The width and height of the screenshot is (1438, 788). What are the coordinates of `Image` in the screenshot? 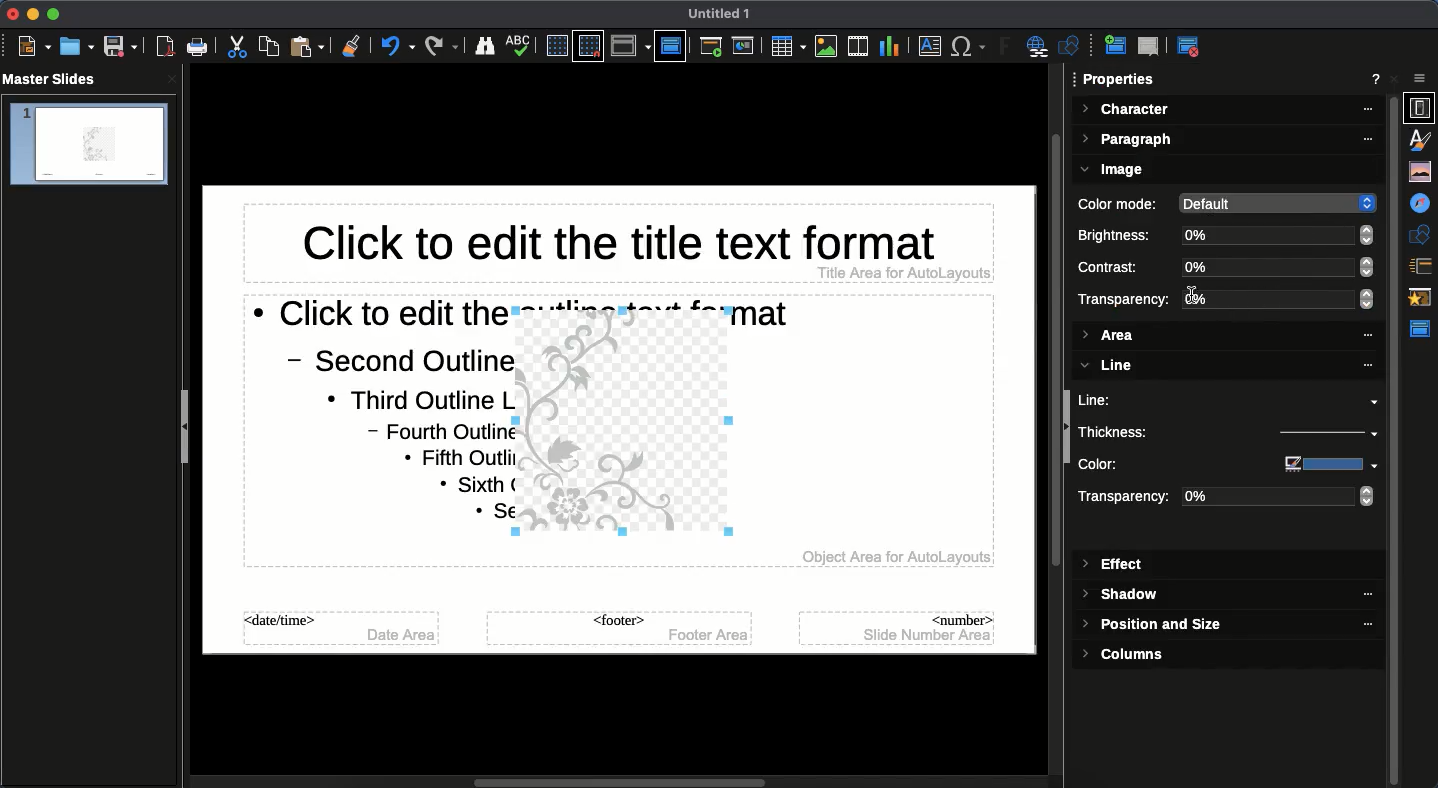 It's located at (1116, 170).